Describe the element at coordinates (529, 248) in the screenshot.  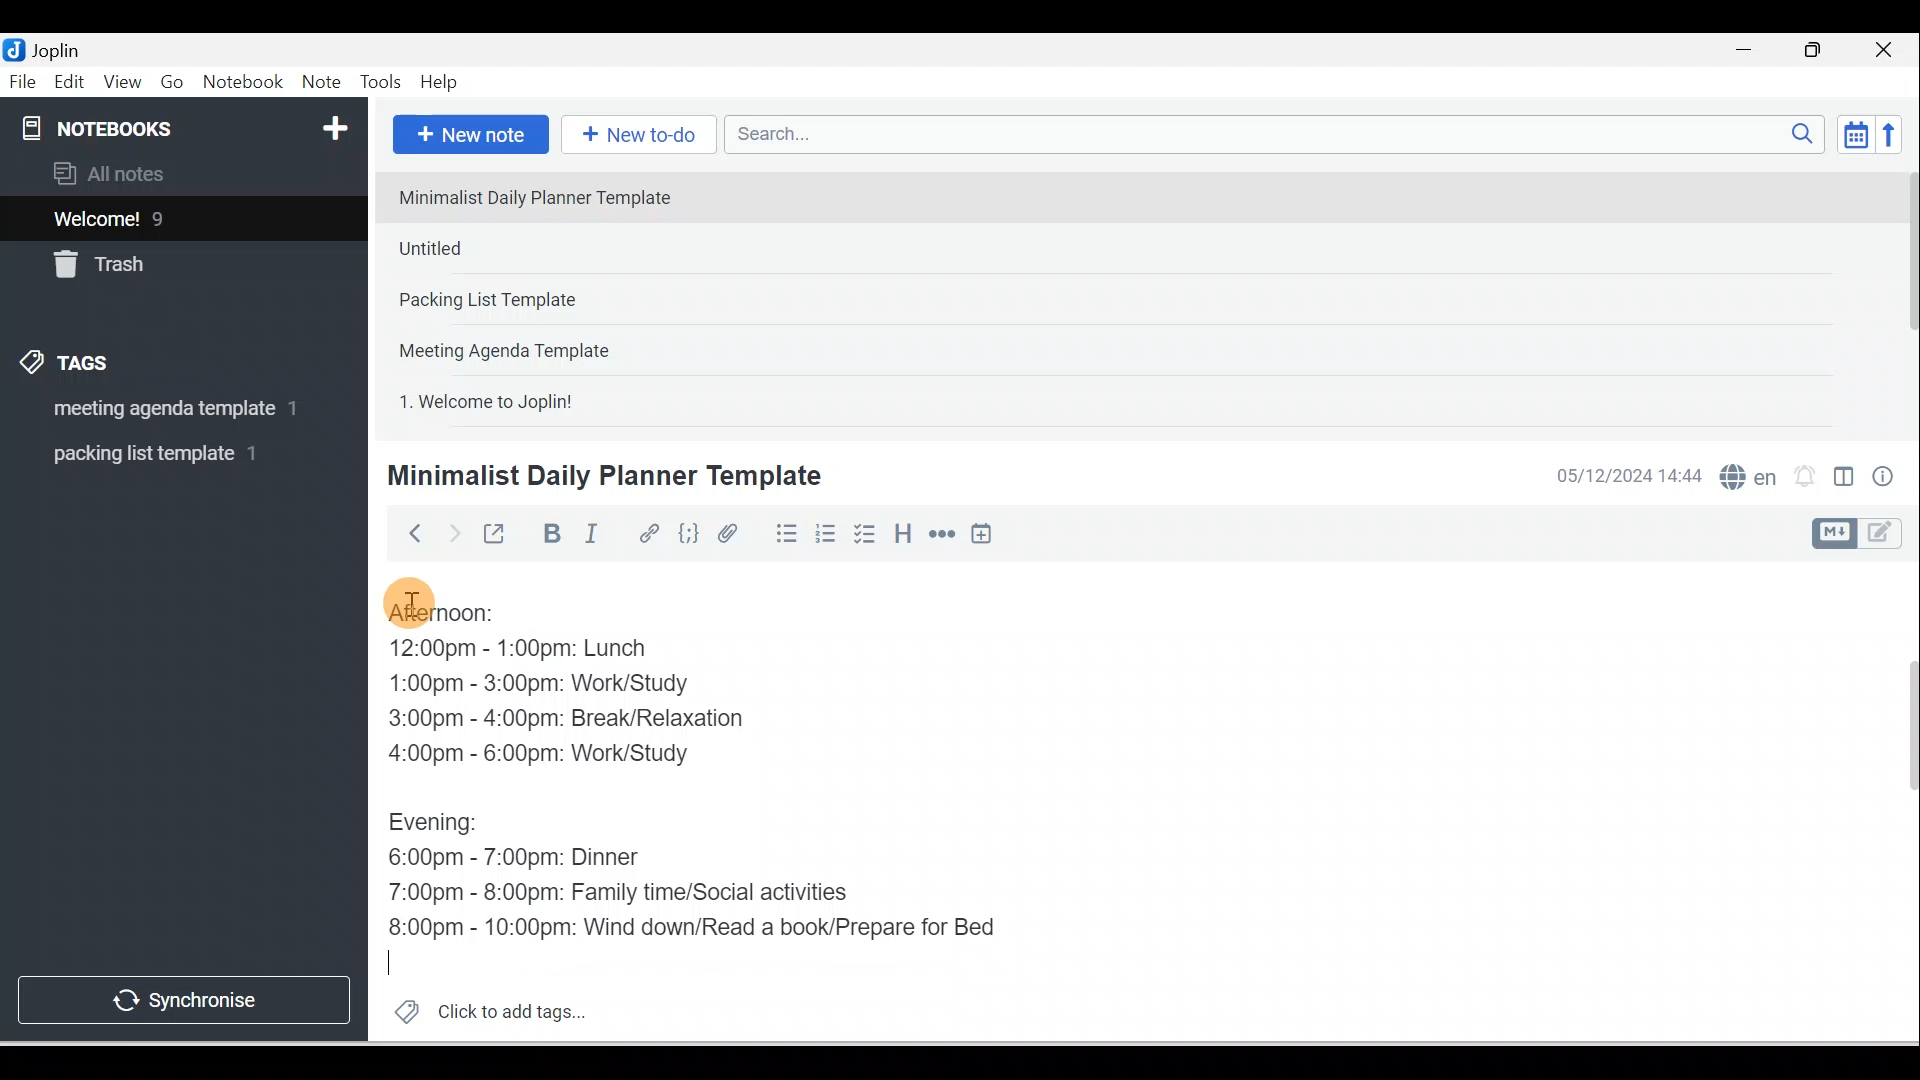
I see `Note 2` at that location.